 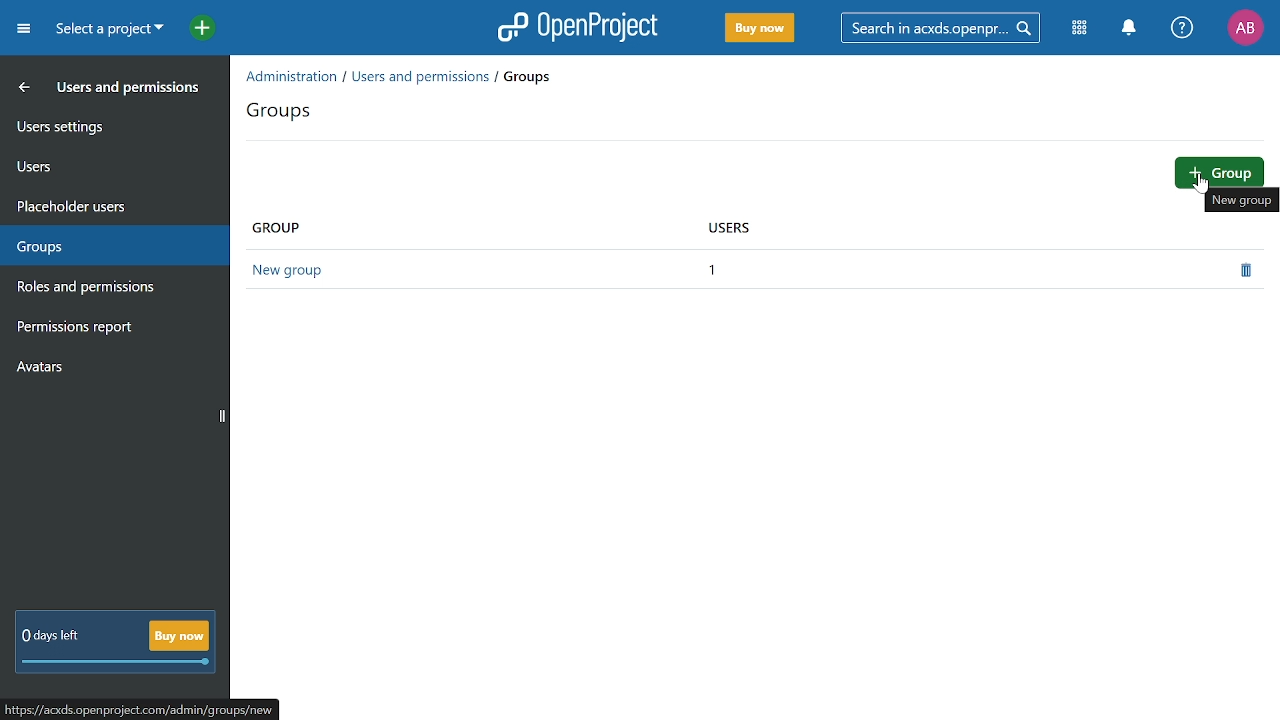 What do you see at coordinates (298, 272) in the screenshot?
I see `Group named "New group"` at bounding box center [298, 272].